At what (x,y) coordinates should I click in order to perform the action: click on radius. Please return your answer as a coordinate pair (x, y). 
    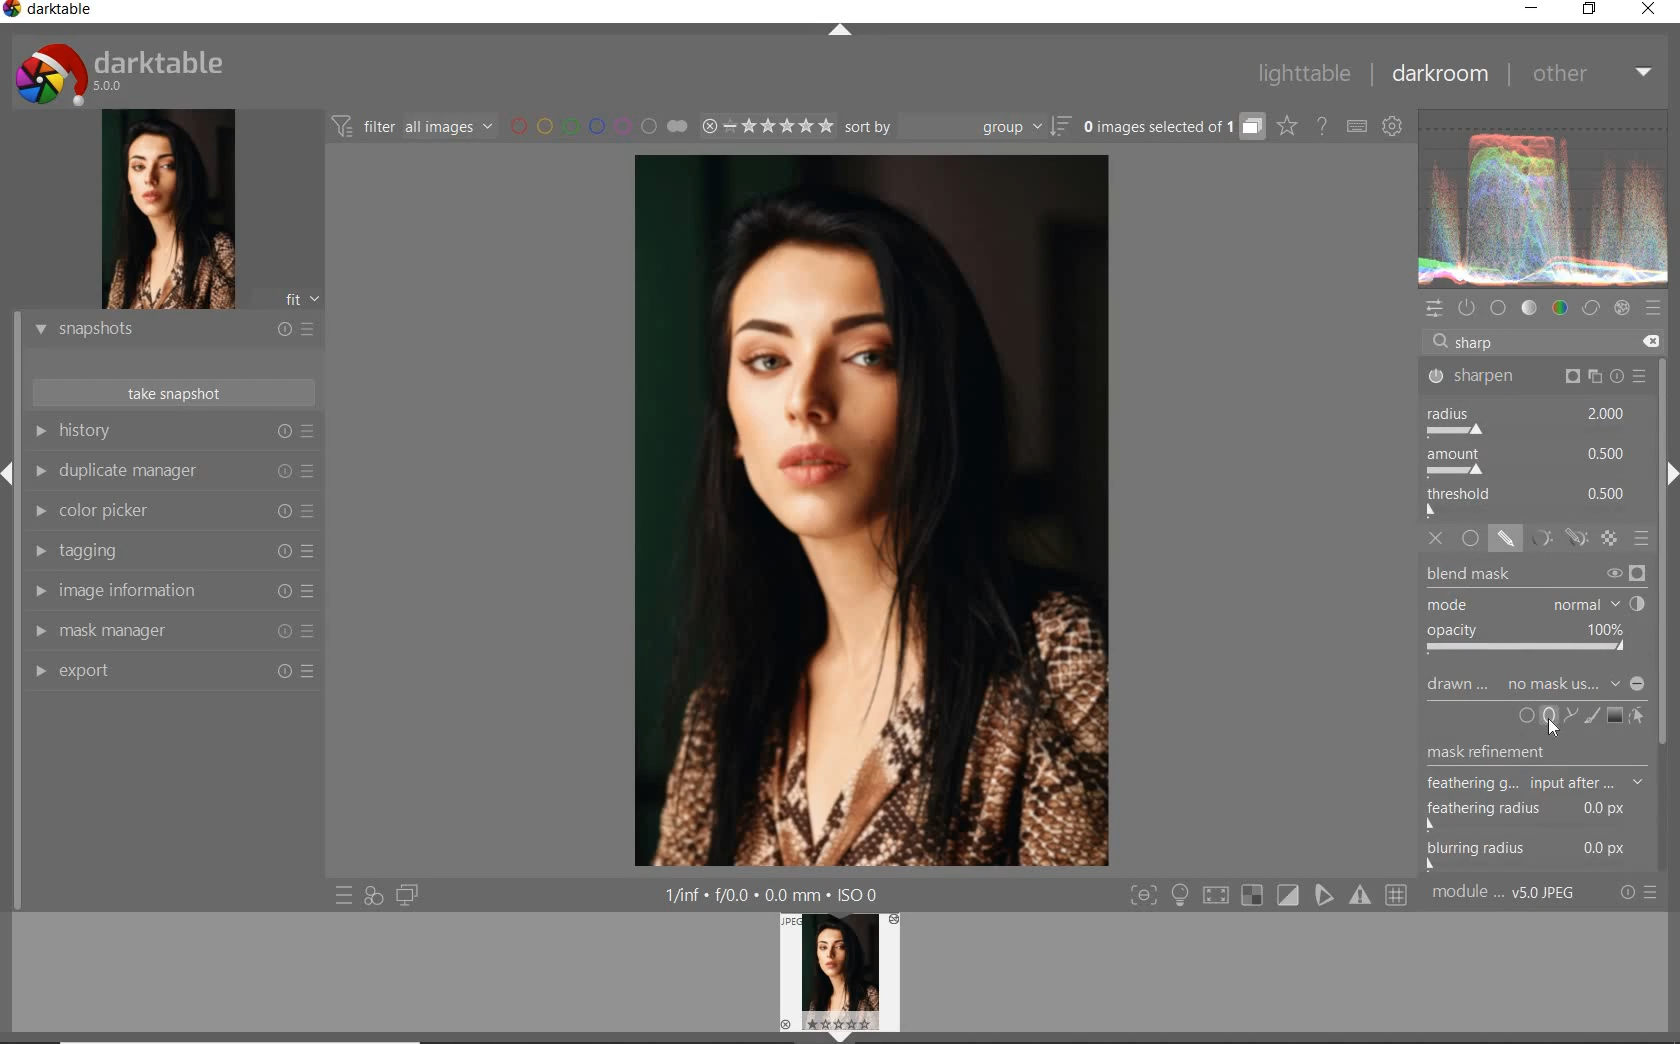
    Looking at the image, I should click on (1533, 421).